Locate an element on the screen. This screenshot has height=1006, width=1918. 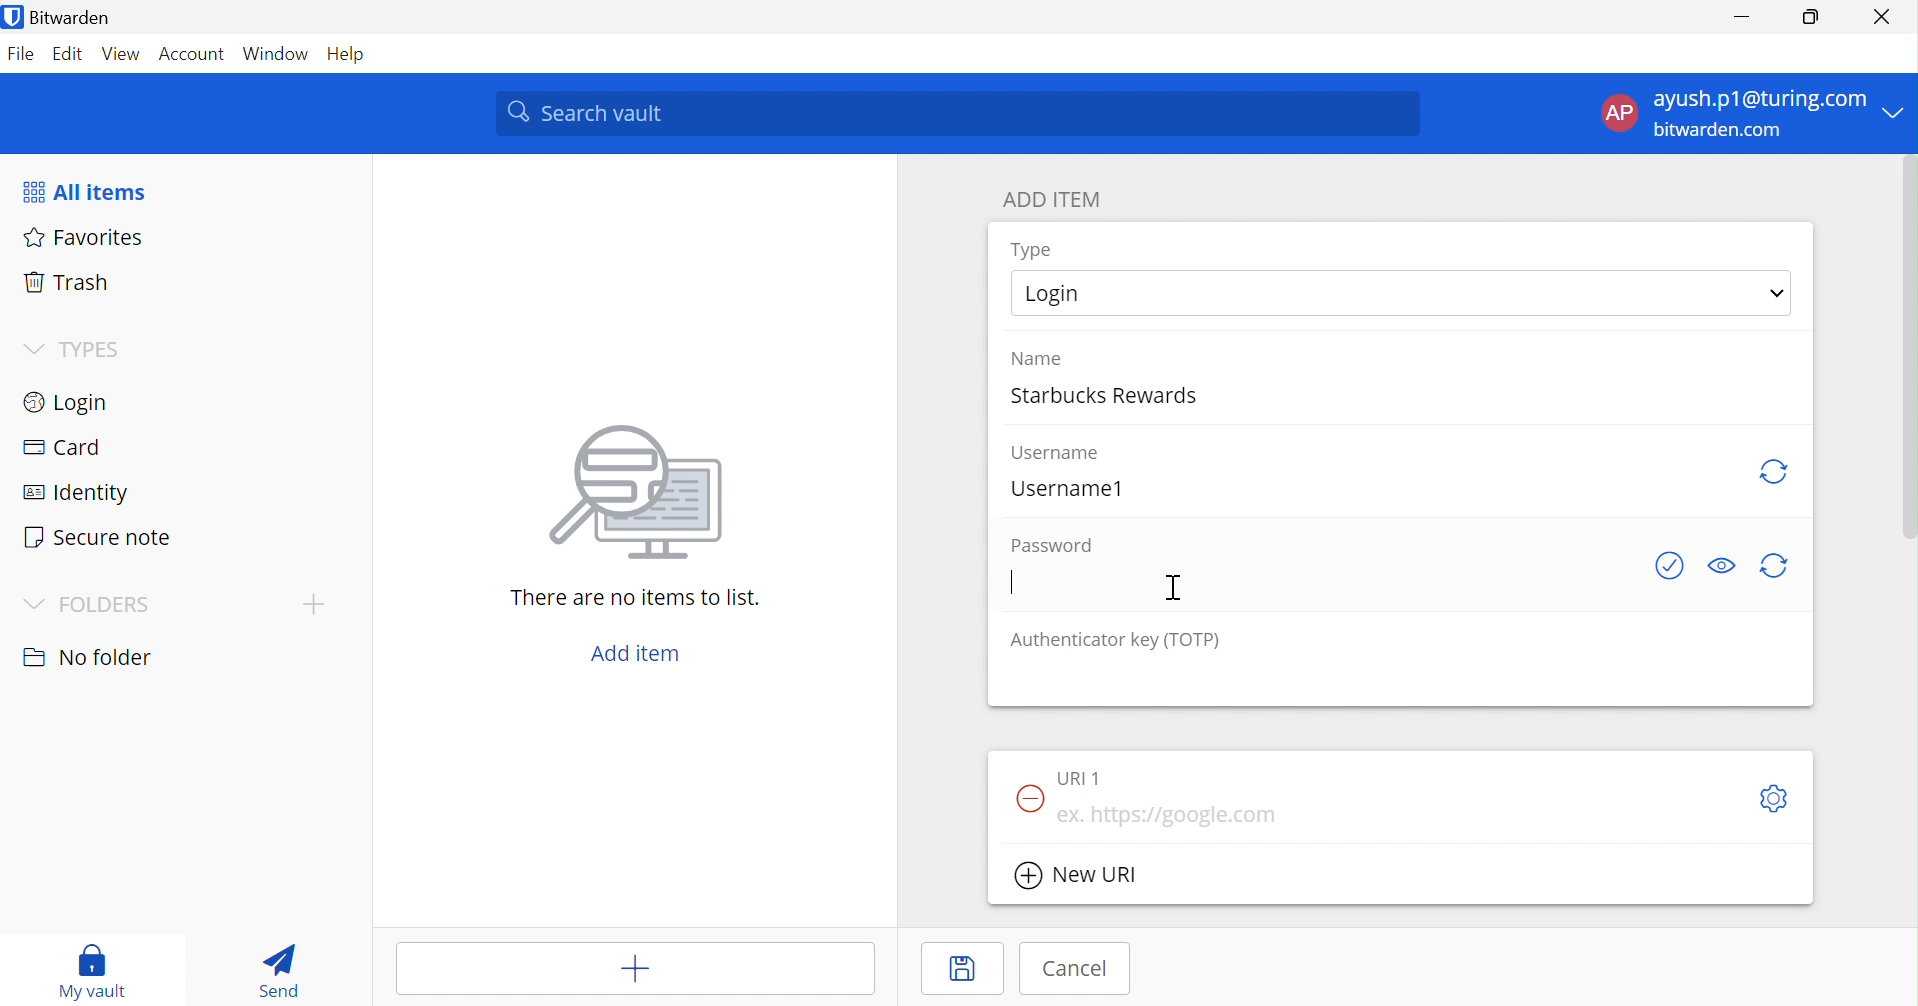
Remove is located at coordinates (1026, 800).